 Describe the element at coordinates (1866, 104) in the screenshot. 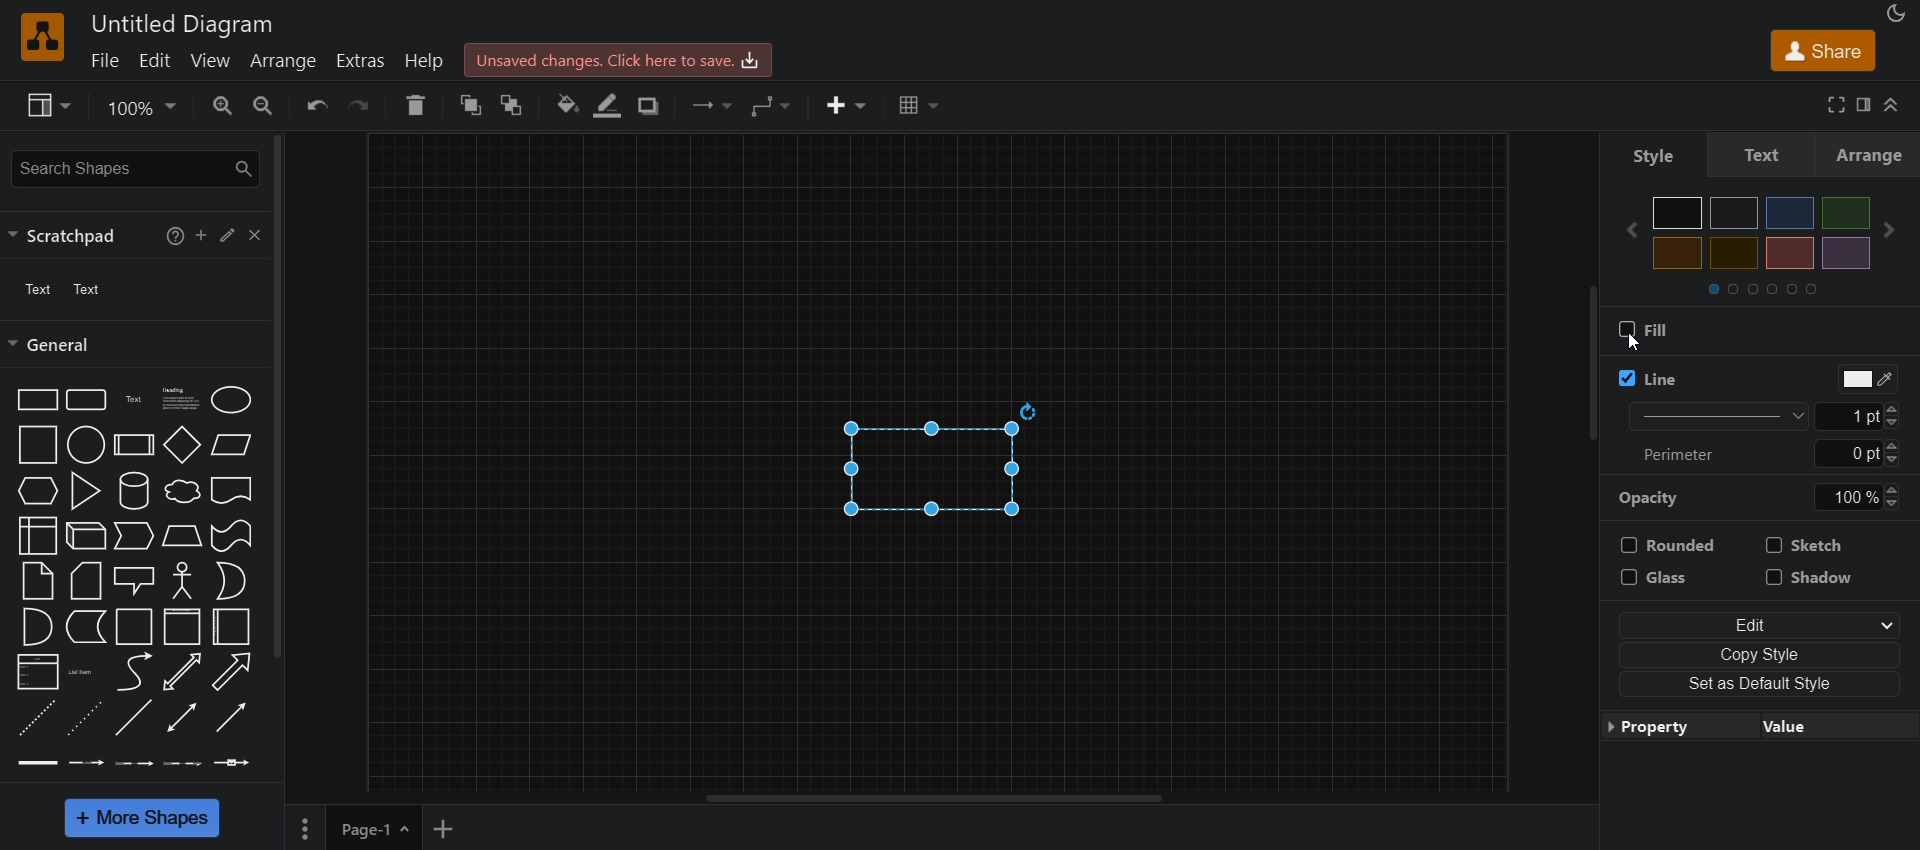

I see `format` at that location.